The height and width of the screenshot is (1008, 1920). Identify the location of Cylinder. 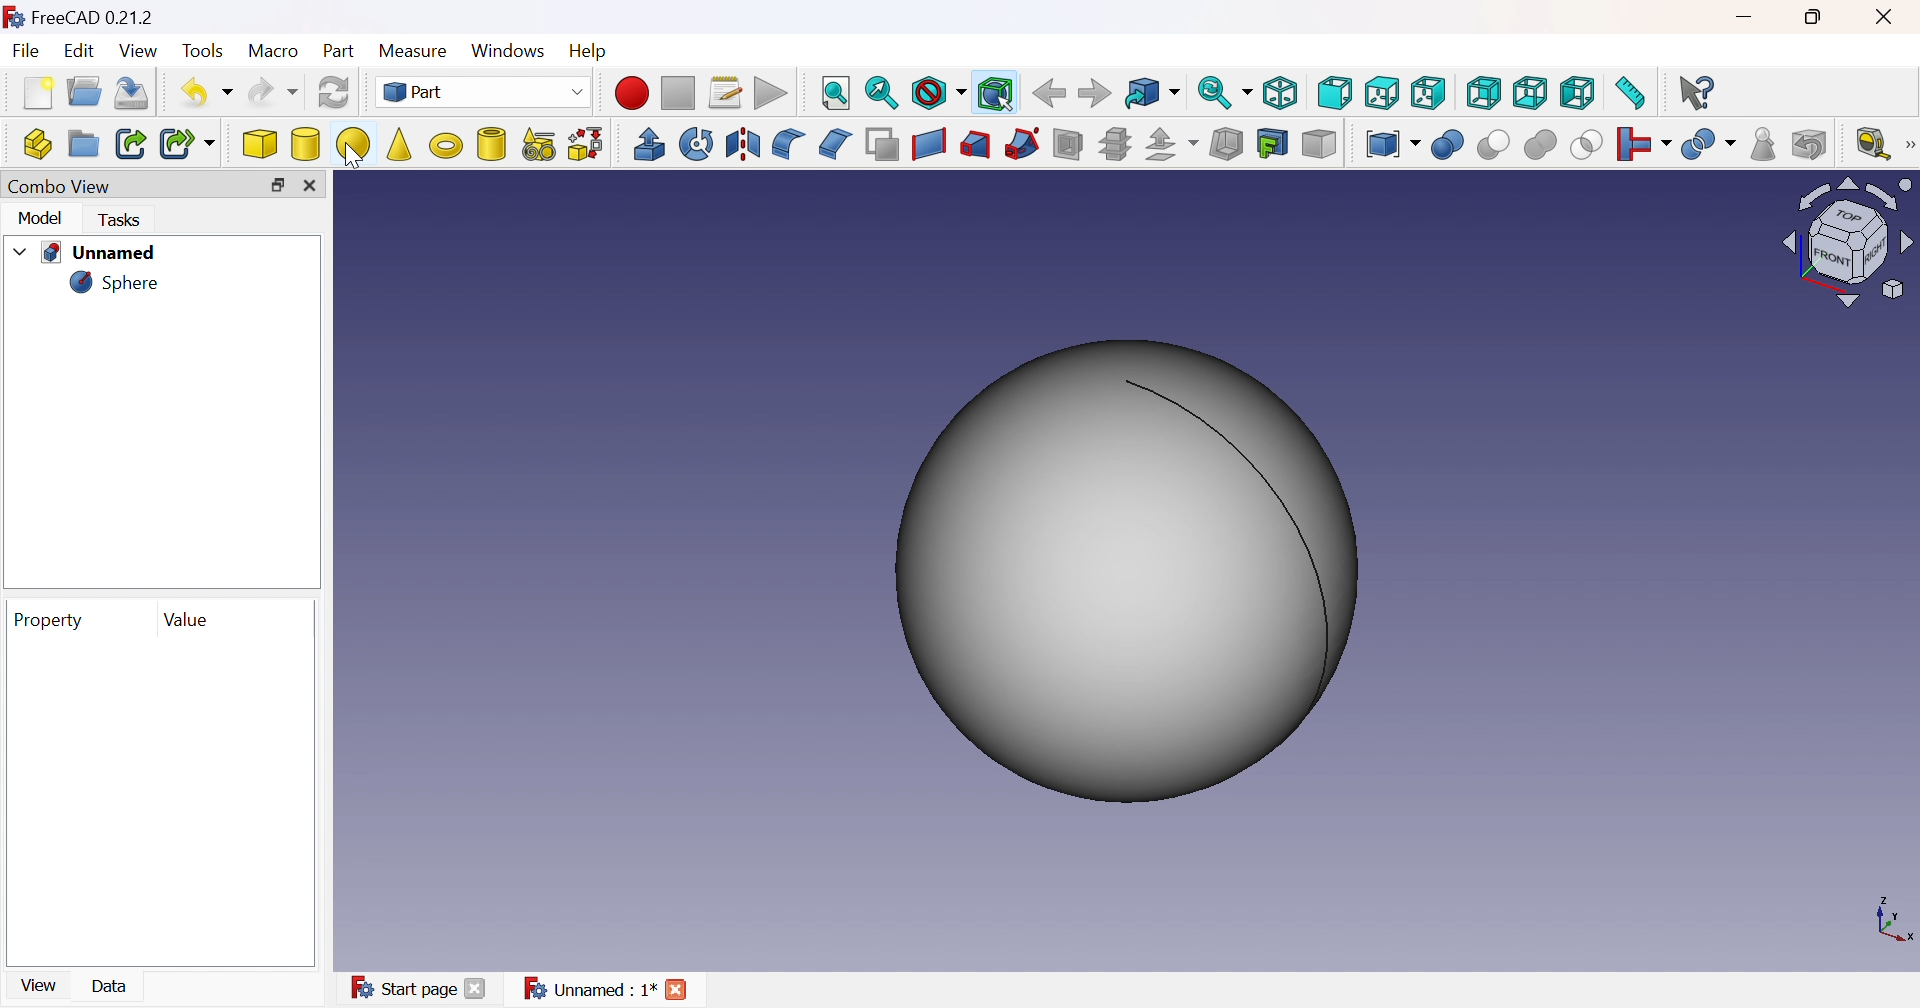
(306, 144).